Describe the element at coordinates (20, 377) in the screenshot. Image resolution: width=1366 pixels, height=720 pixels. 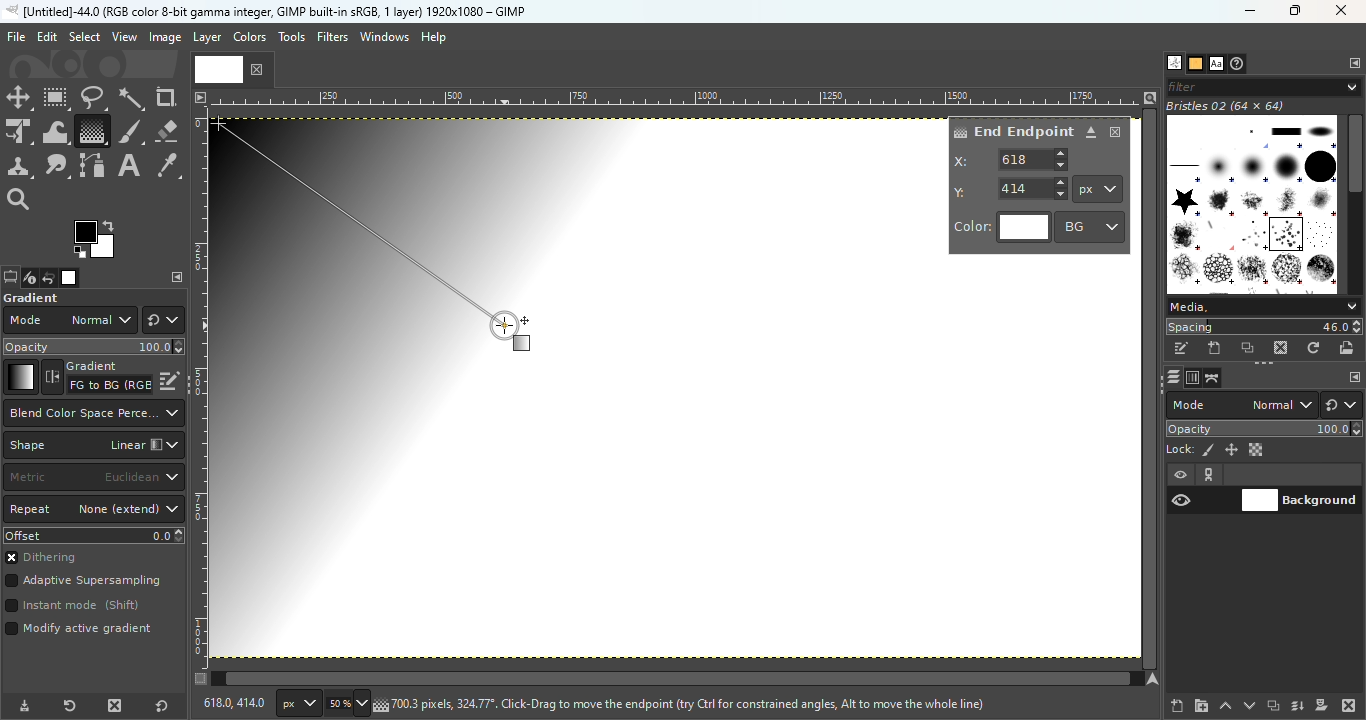
I see `Gradient` at that location.